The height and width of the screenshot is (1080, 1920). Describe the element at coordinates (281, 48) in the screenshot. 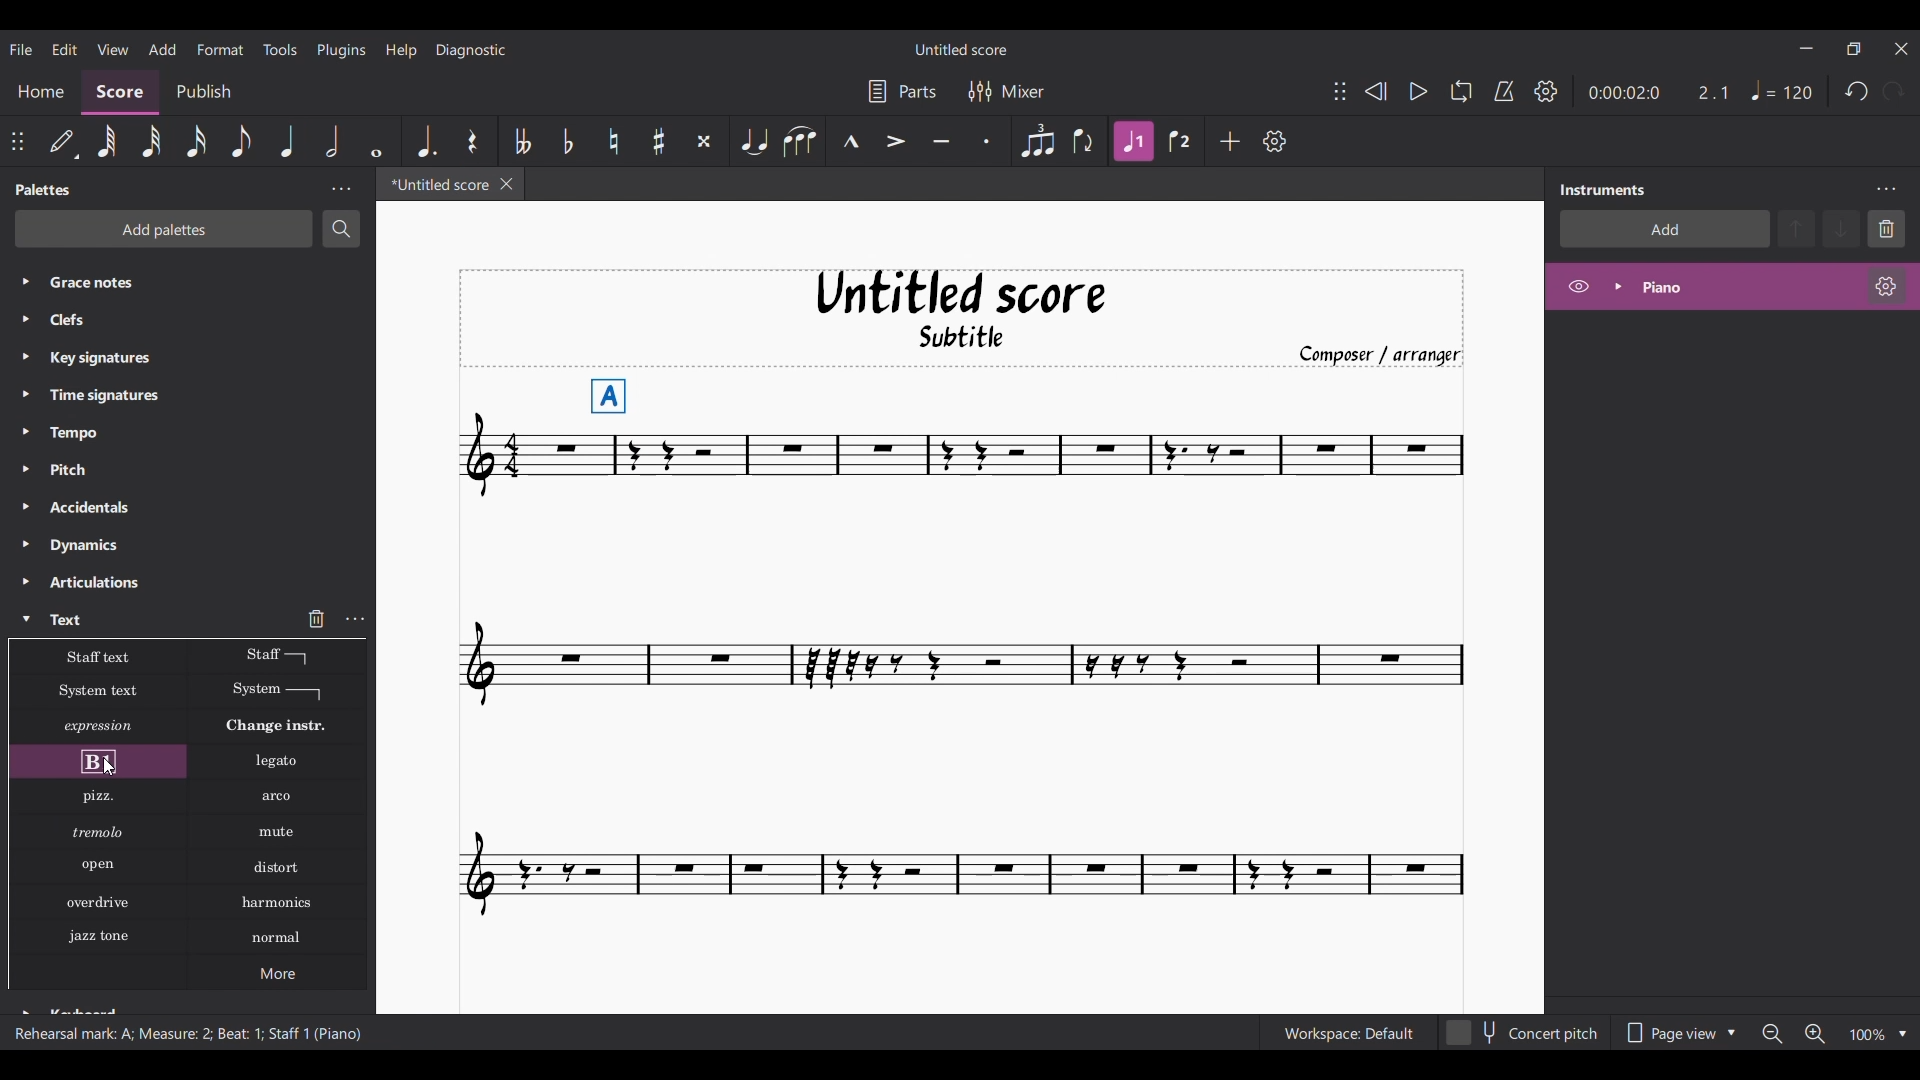

I see `Tools menu` at that location.